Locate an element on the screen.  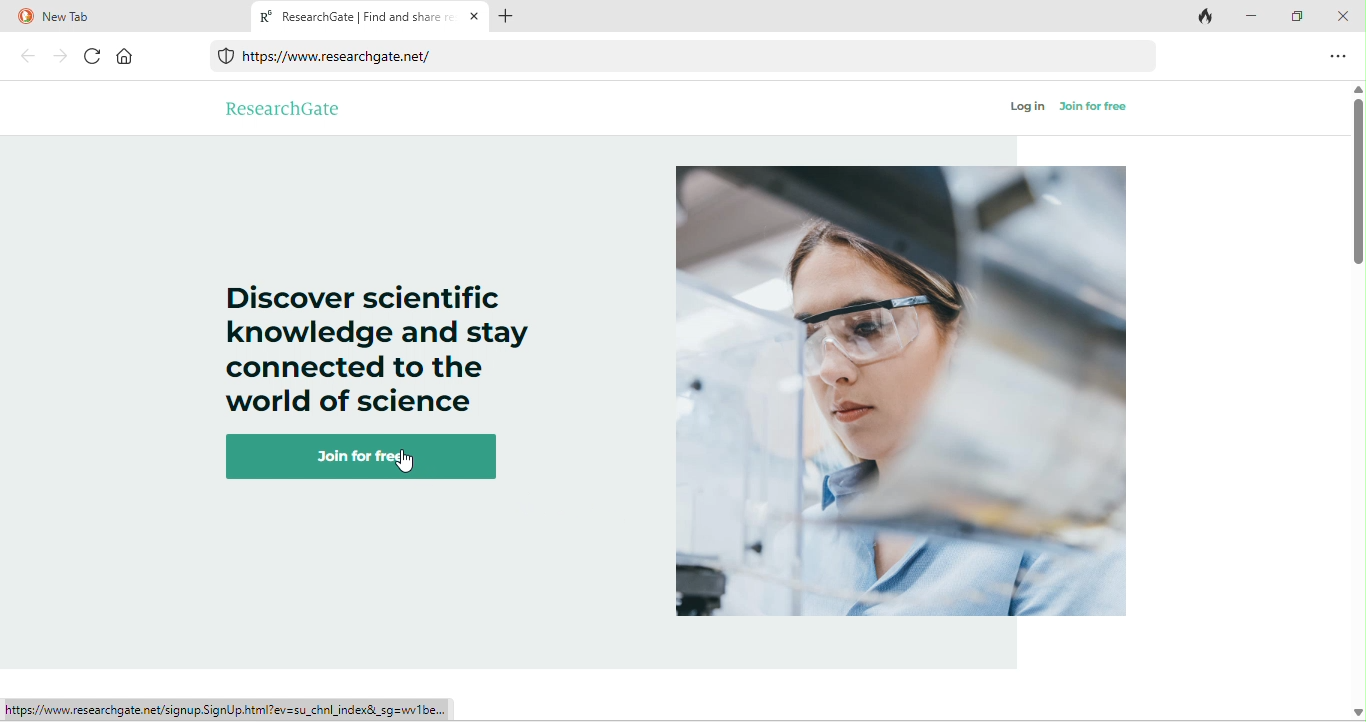
Discover scientific knowledge and stay connected to the world of science is located at coordinates (377, 337).